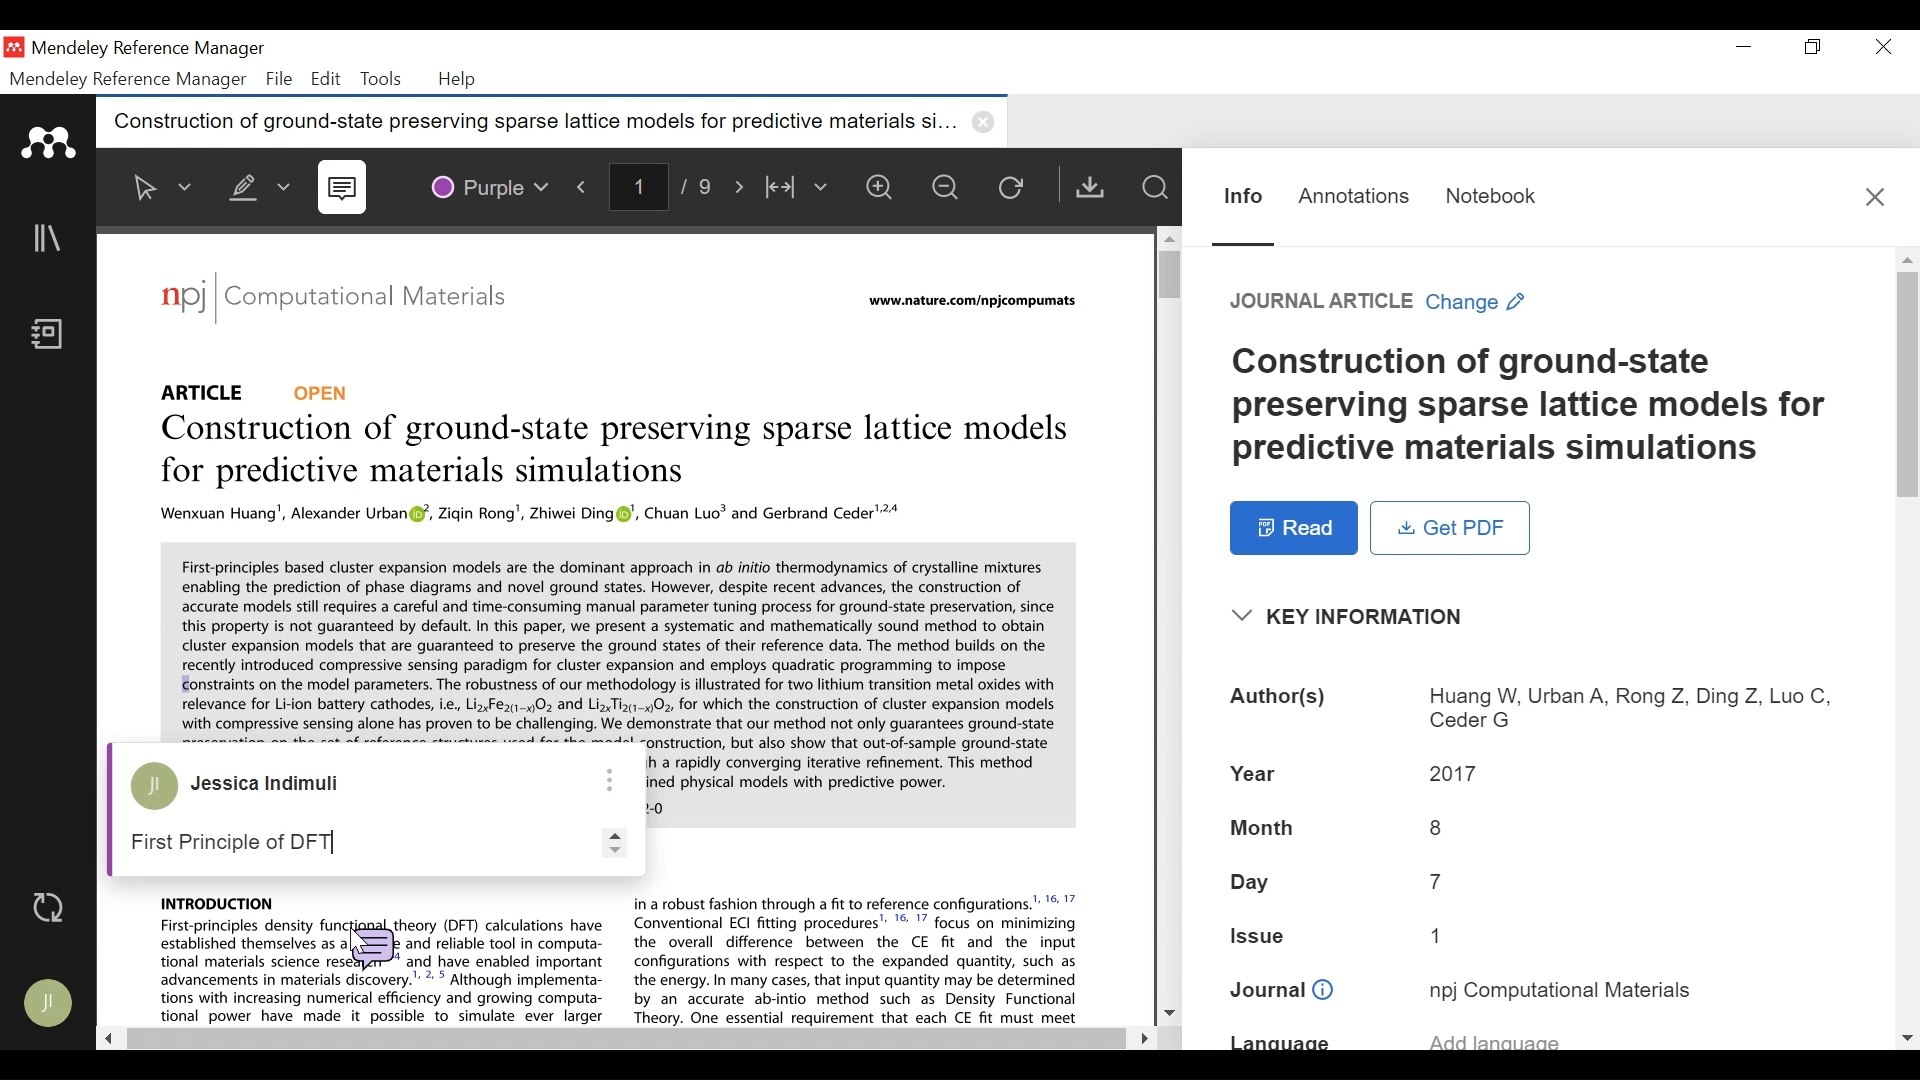 This screenshot has height=1080, width=1920. I want to click on Reference Type, so click(209, 389).